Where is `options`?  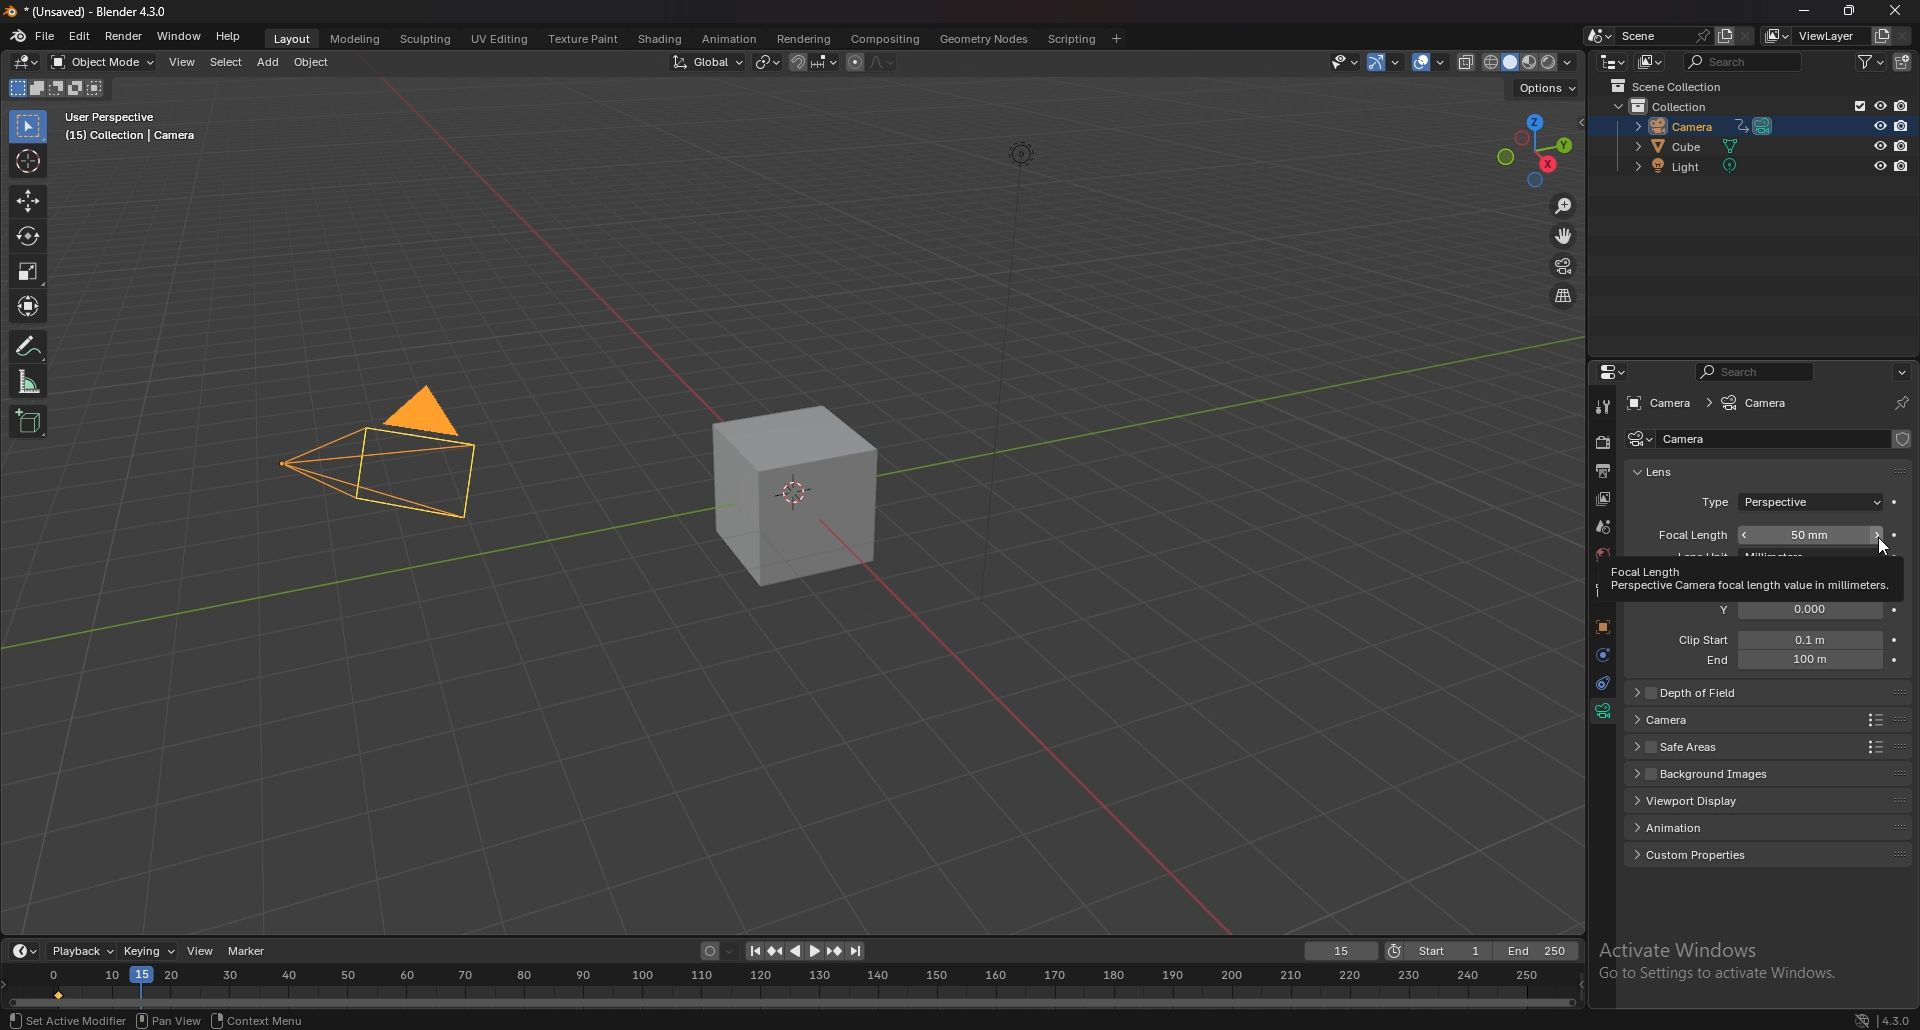 options is located at coordinates (1901, 370).